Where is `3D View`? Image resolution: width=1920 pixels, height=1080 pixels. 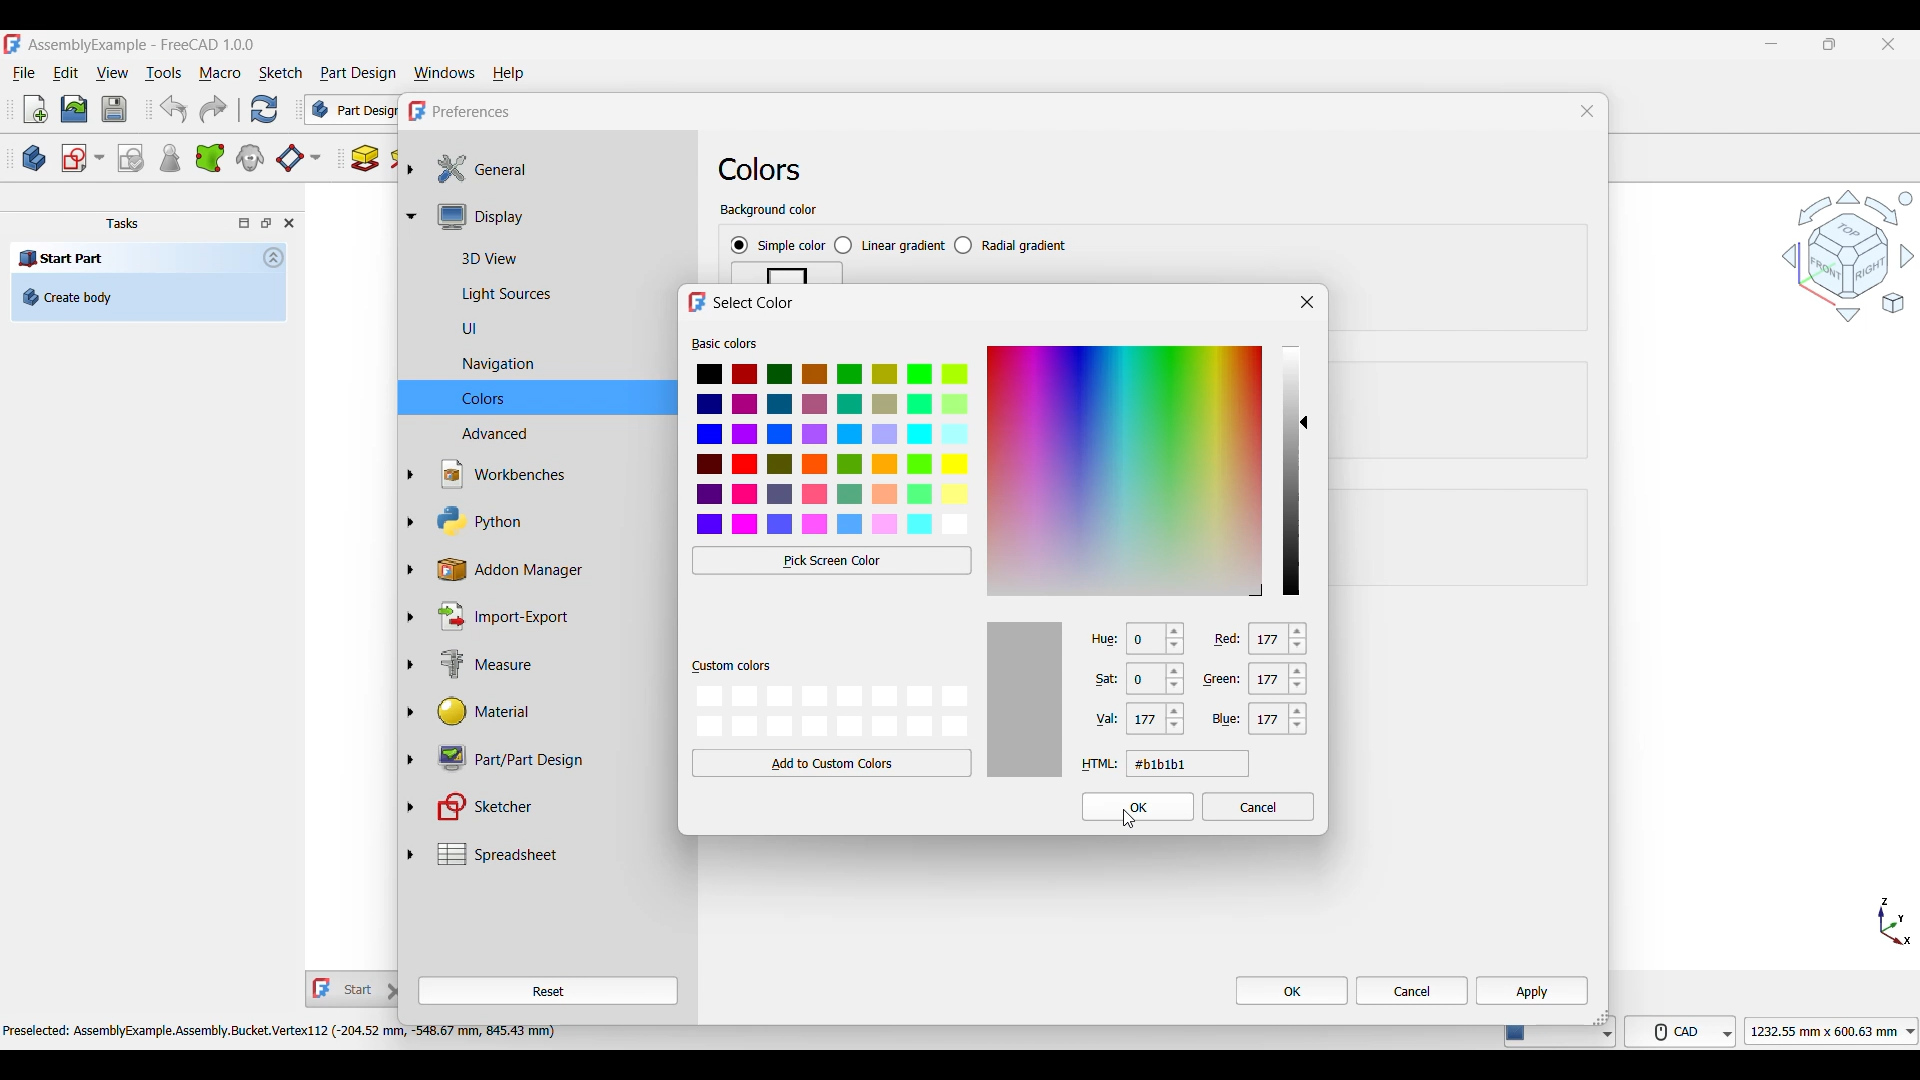
3D View is located at coordinates (558, 256).